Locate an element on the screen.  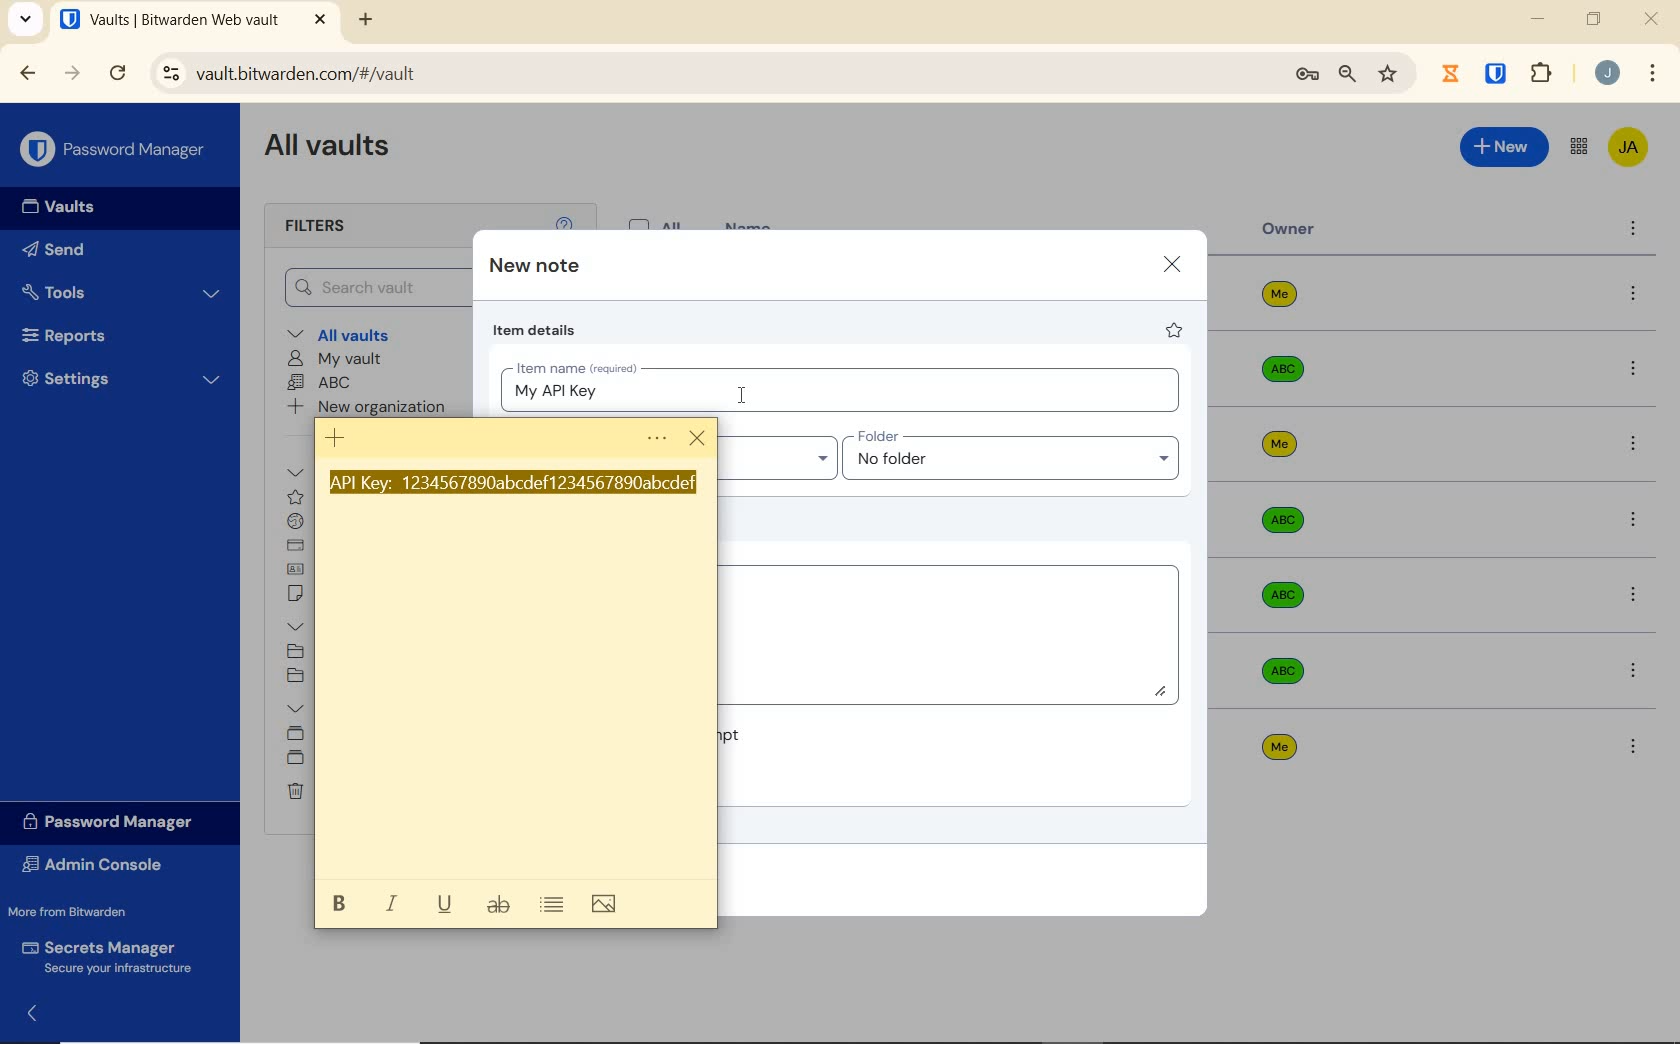
RELOAD is located at coordinates (119, 74).